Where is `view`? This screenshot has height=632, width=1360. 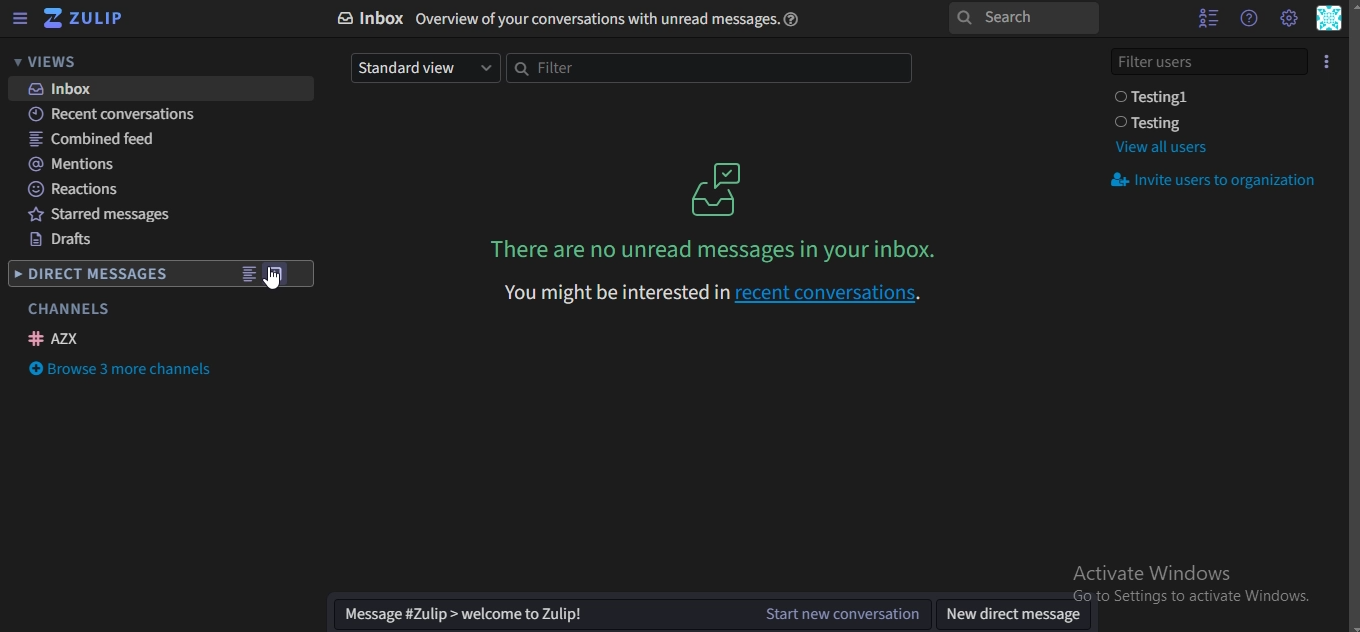 view is located at coordinates (248, 276).